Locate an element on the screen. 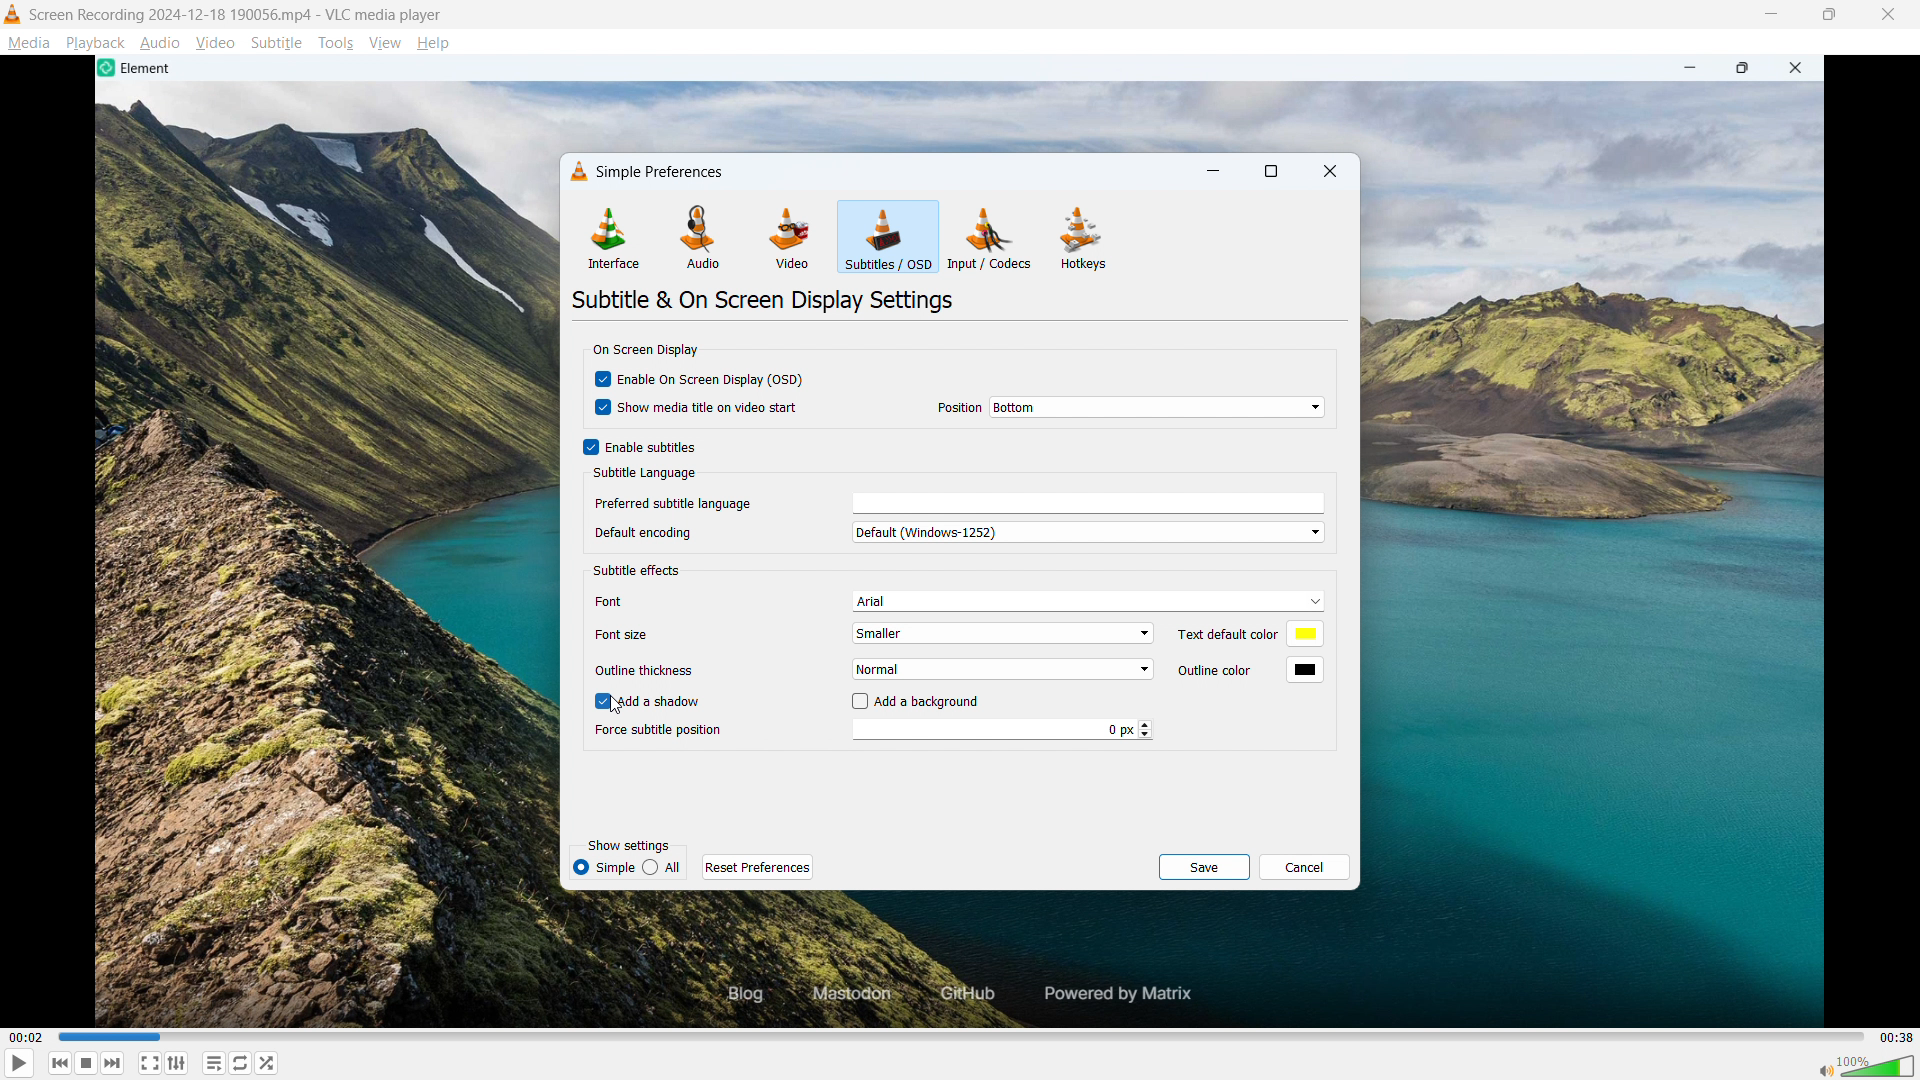 The image size is (1920, 1080). Enable on screen display (OSD) is located at coordinates (711, 378).